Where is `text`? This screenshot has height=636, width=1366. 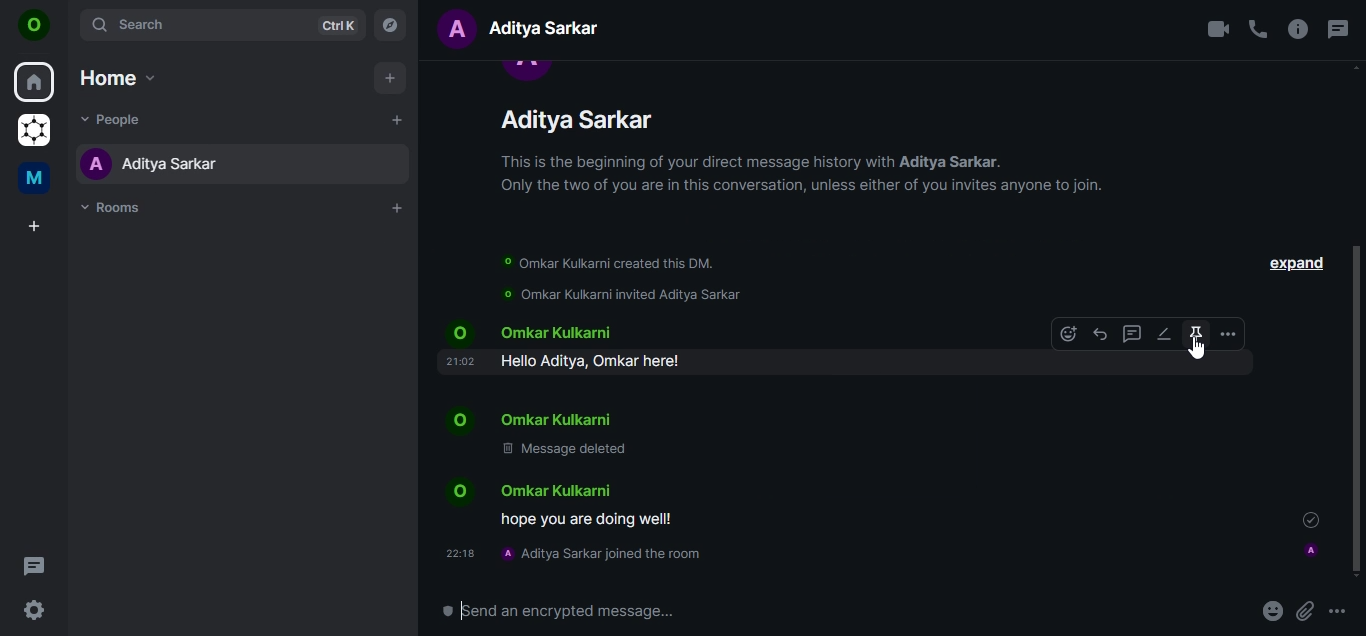 text is located at coordinates (588, 444).